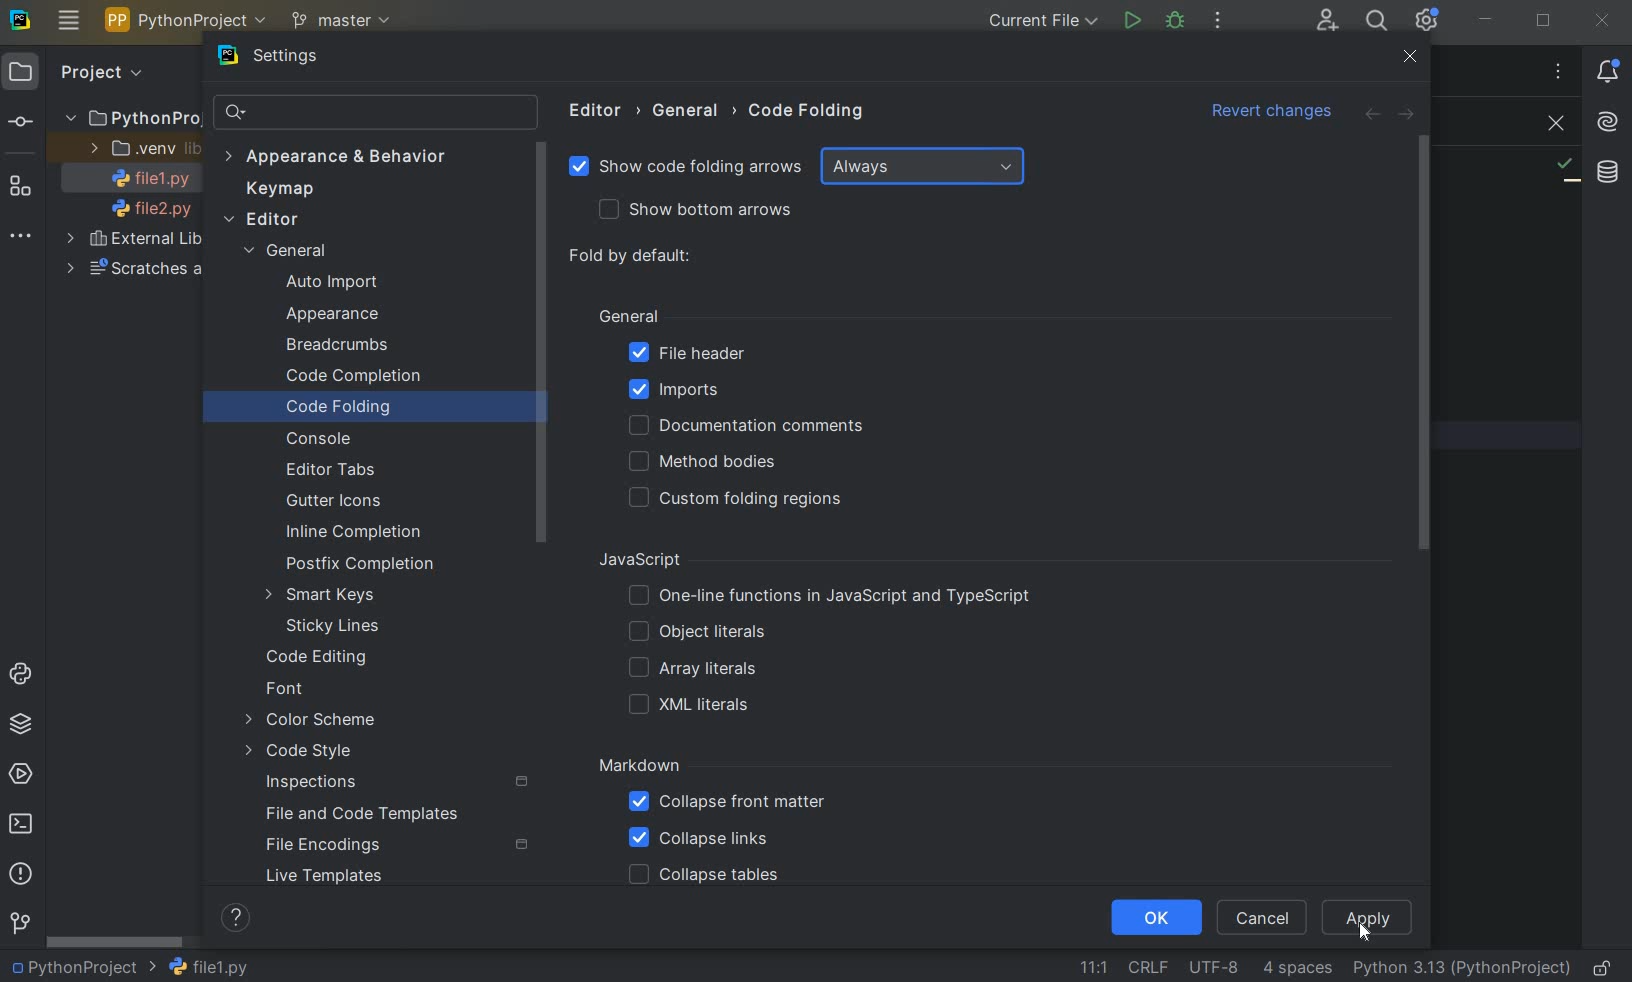  Describe the element at coordinates (294, 253) in the screenshot. I see `GENERAL` at that location.